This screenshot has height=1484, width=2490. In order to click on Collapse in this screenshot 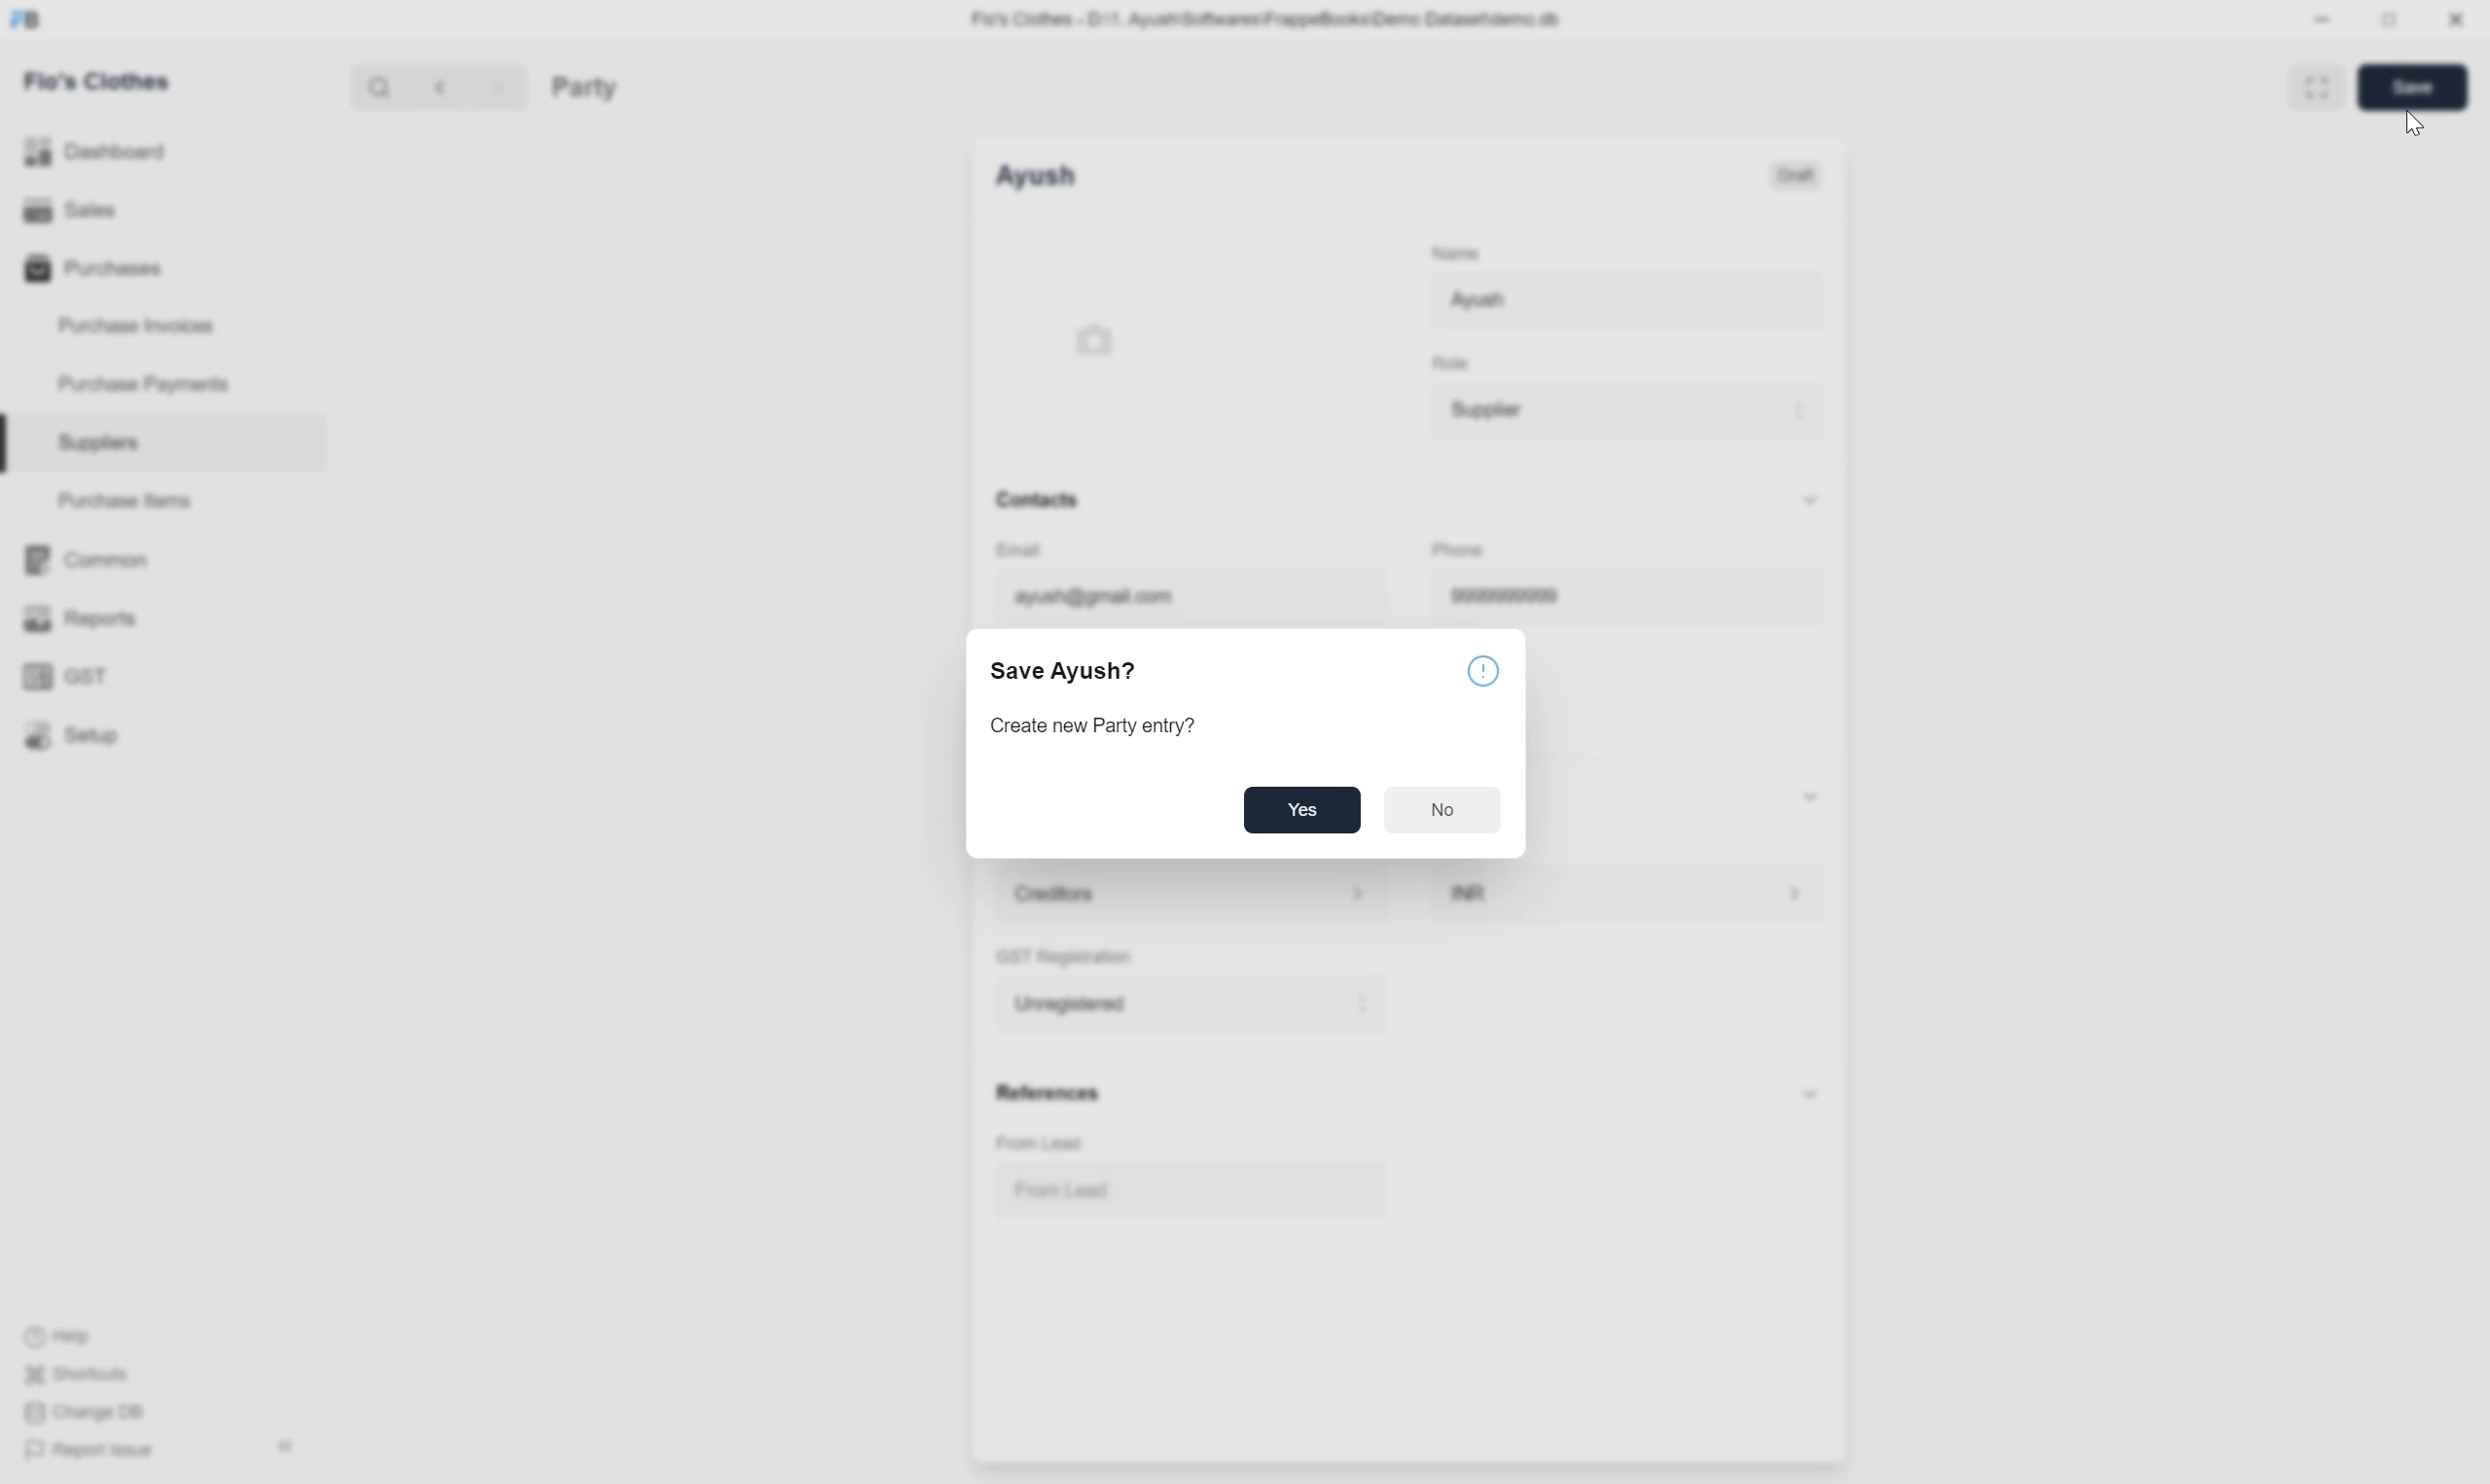, I will do `click(1810, 500)`.